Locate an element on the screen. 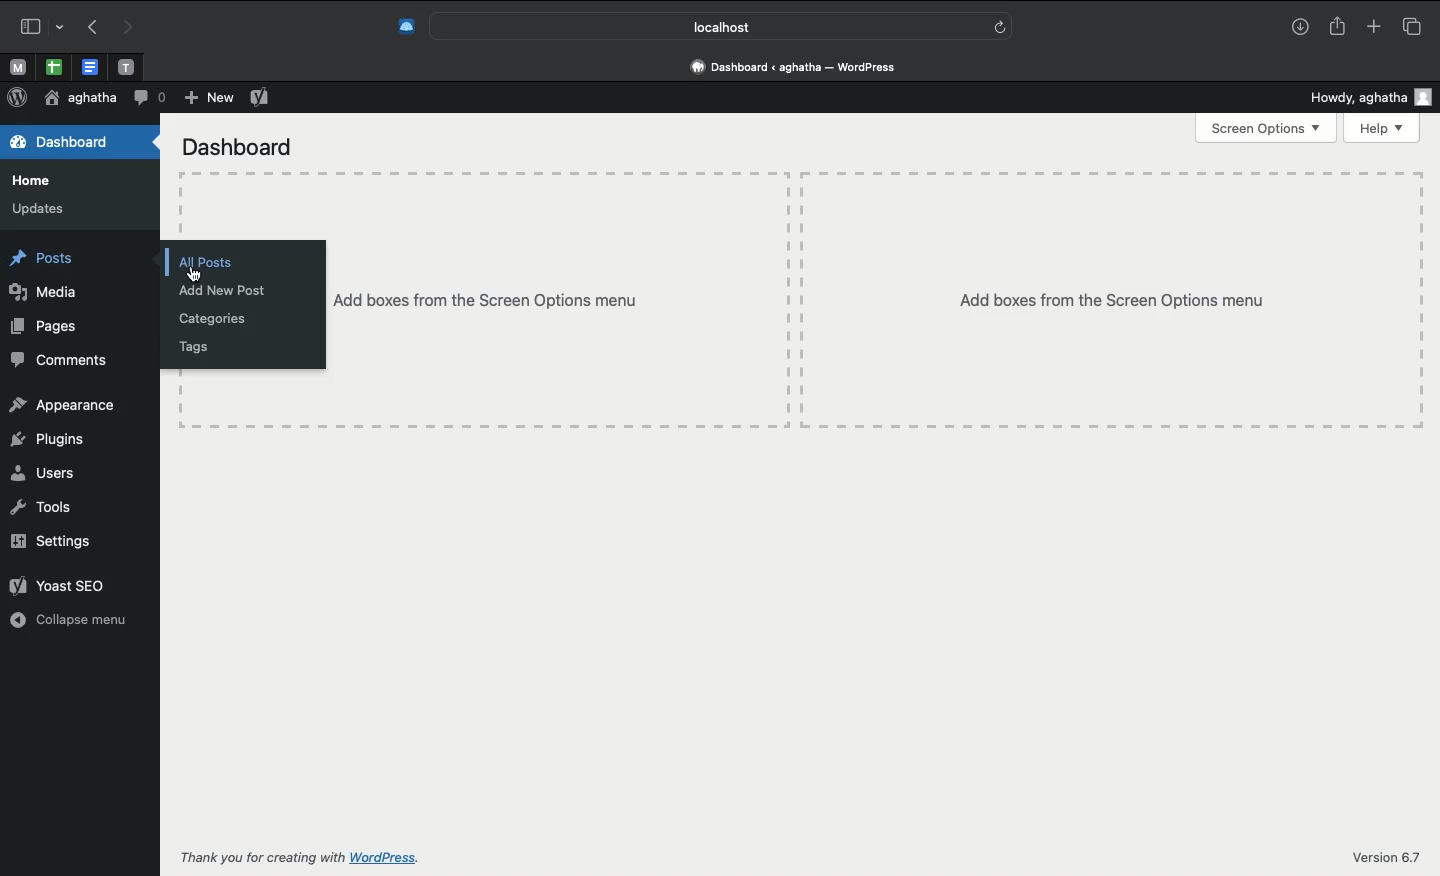  Thank you for creating with wordpress is located at coordinates (331, 857).